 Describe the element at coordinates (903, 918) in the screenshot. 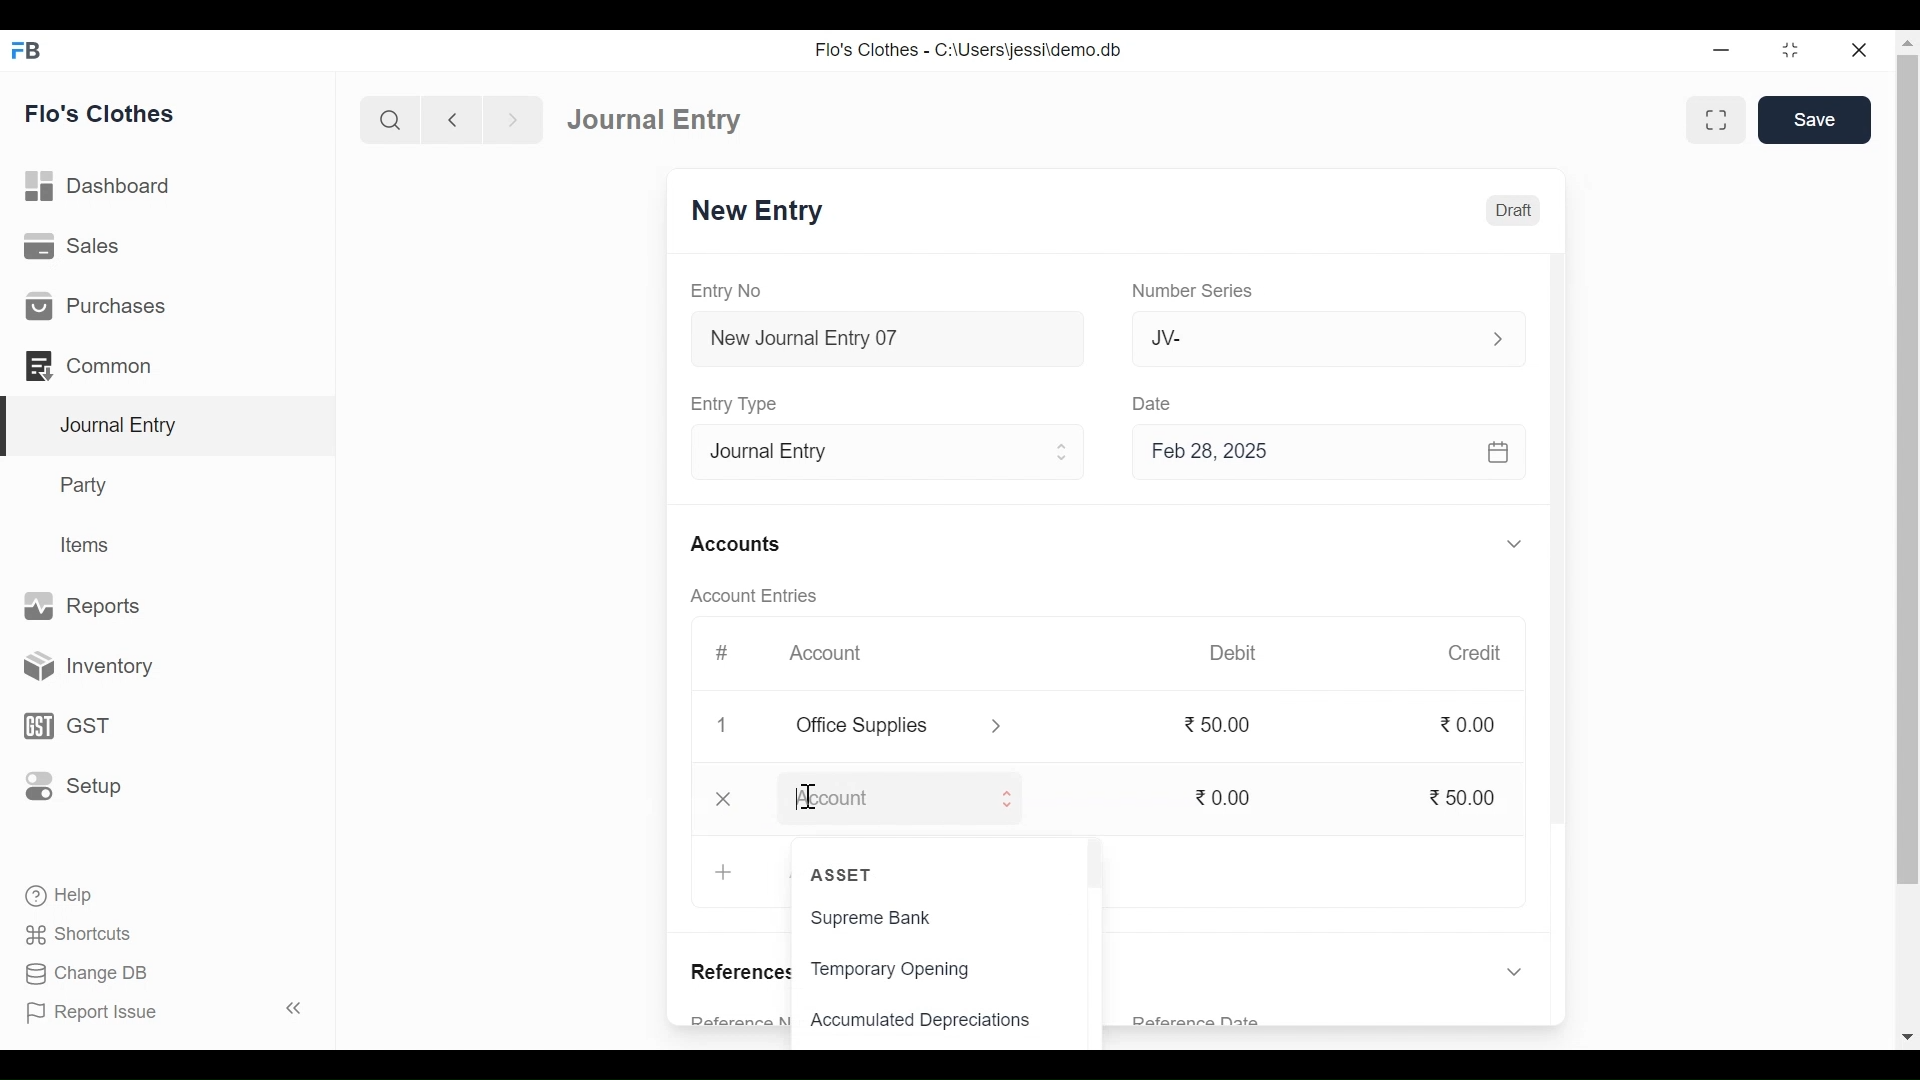

I see `Supreme Bank` at that location.